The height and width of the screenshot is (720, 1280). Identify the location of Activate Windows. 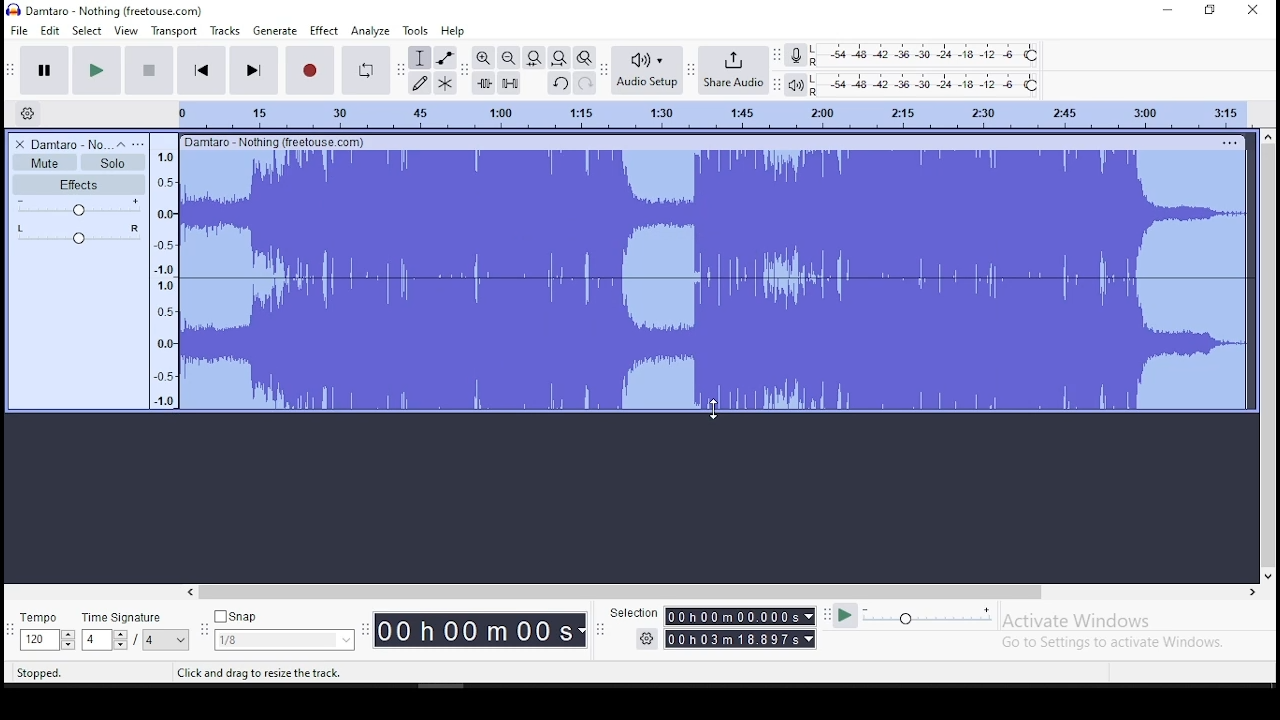
(1077, 621).